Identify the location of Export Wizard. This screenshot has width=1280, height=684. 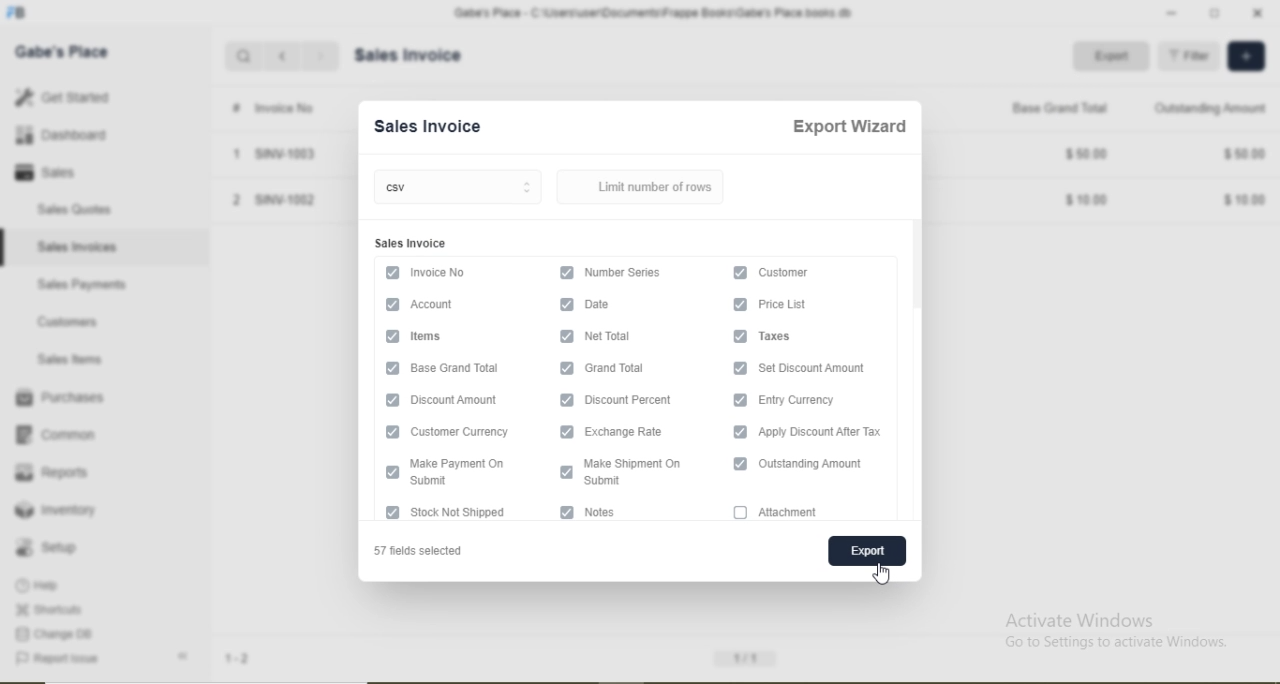
(849, 127).